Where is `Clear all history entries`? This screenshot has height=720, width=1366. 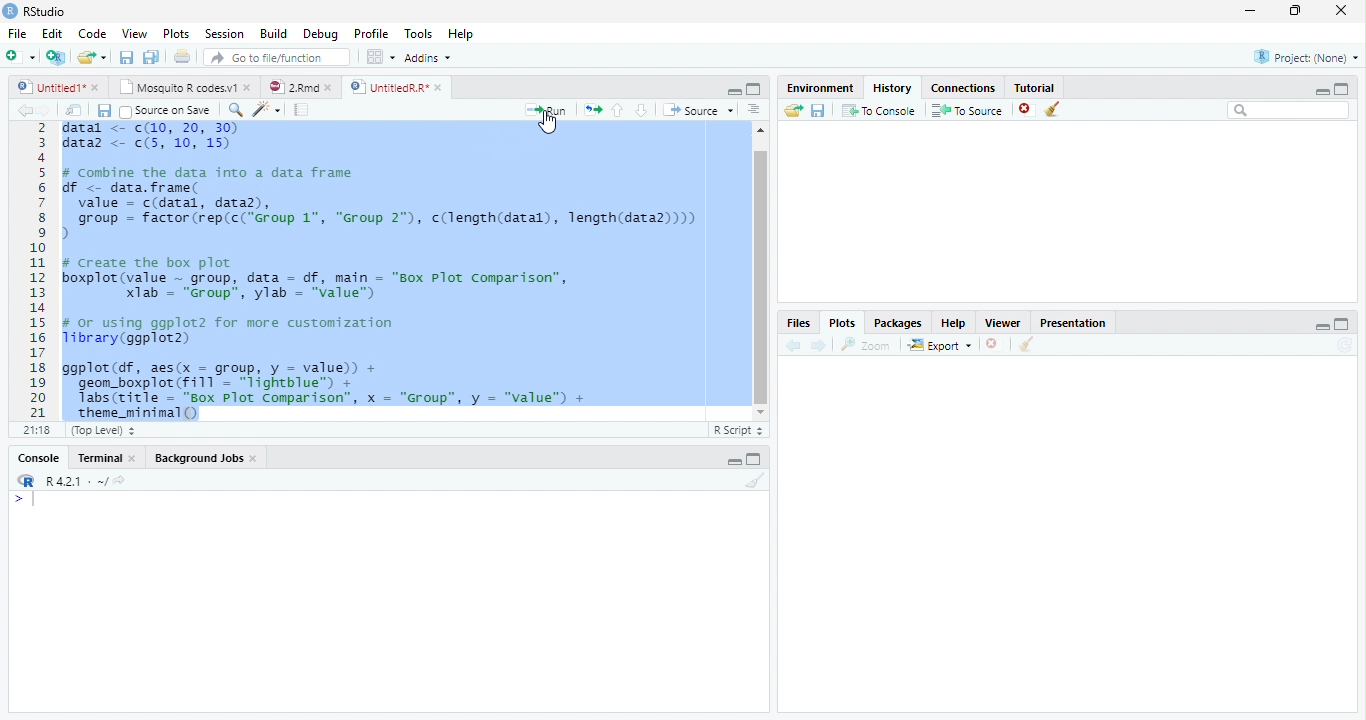
Clear all history entries is located at coordinates (1053, 109).